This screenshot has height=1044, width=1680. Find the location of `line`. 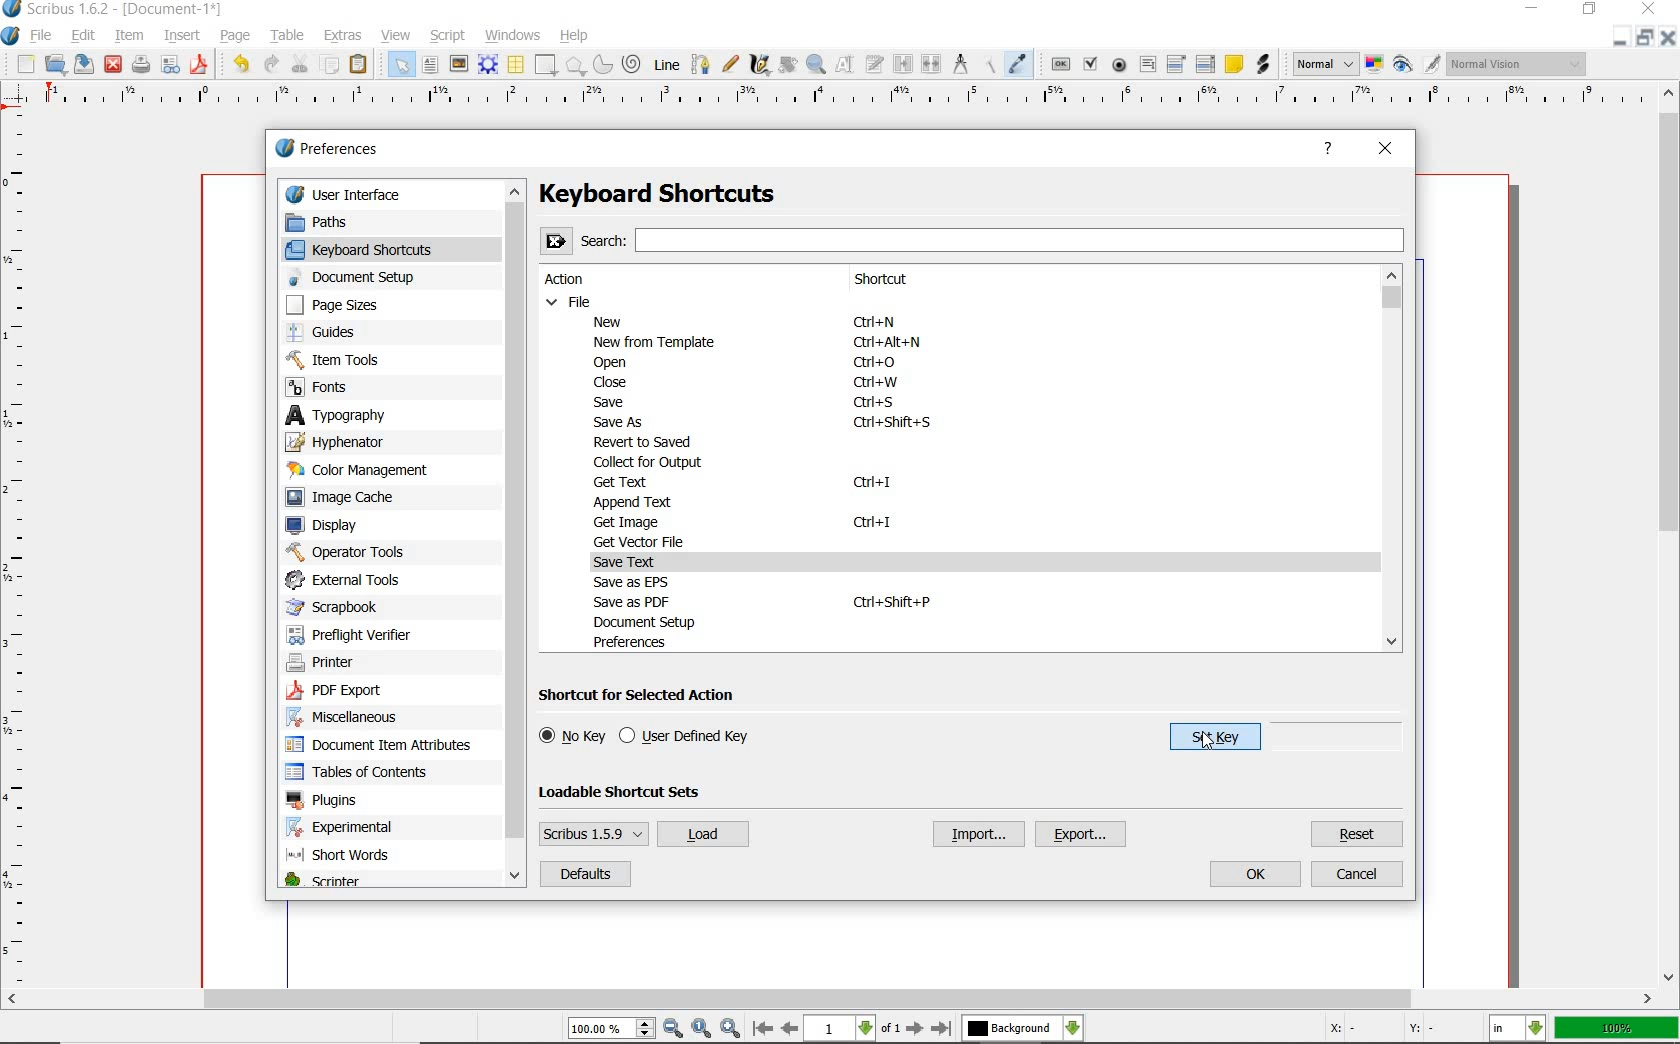

line is located at coordinates (665, 65).